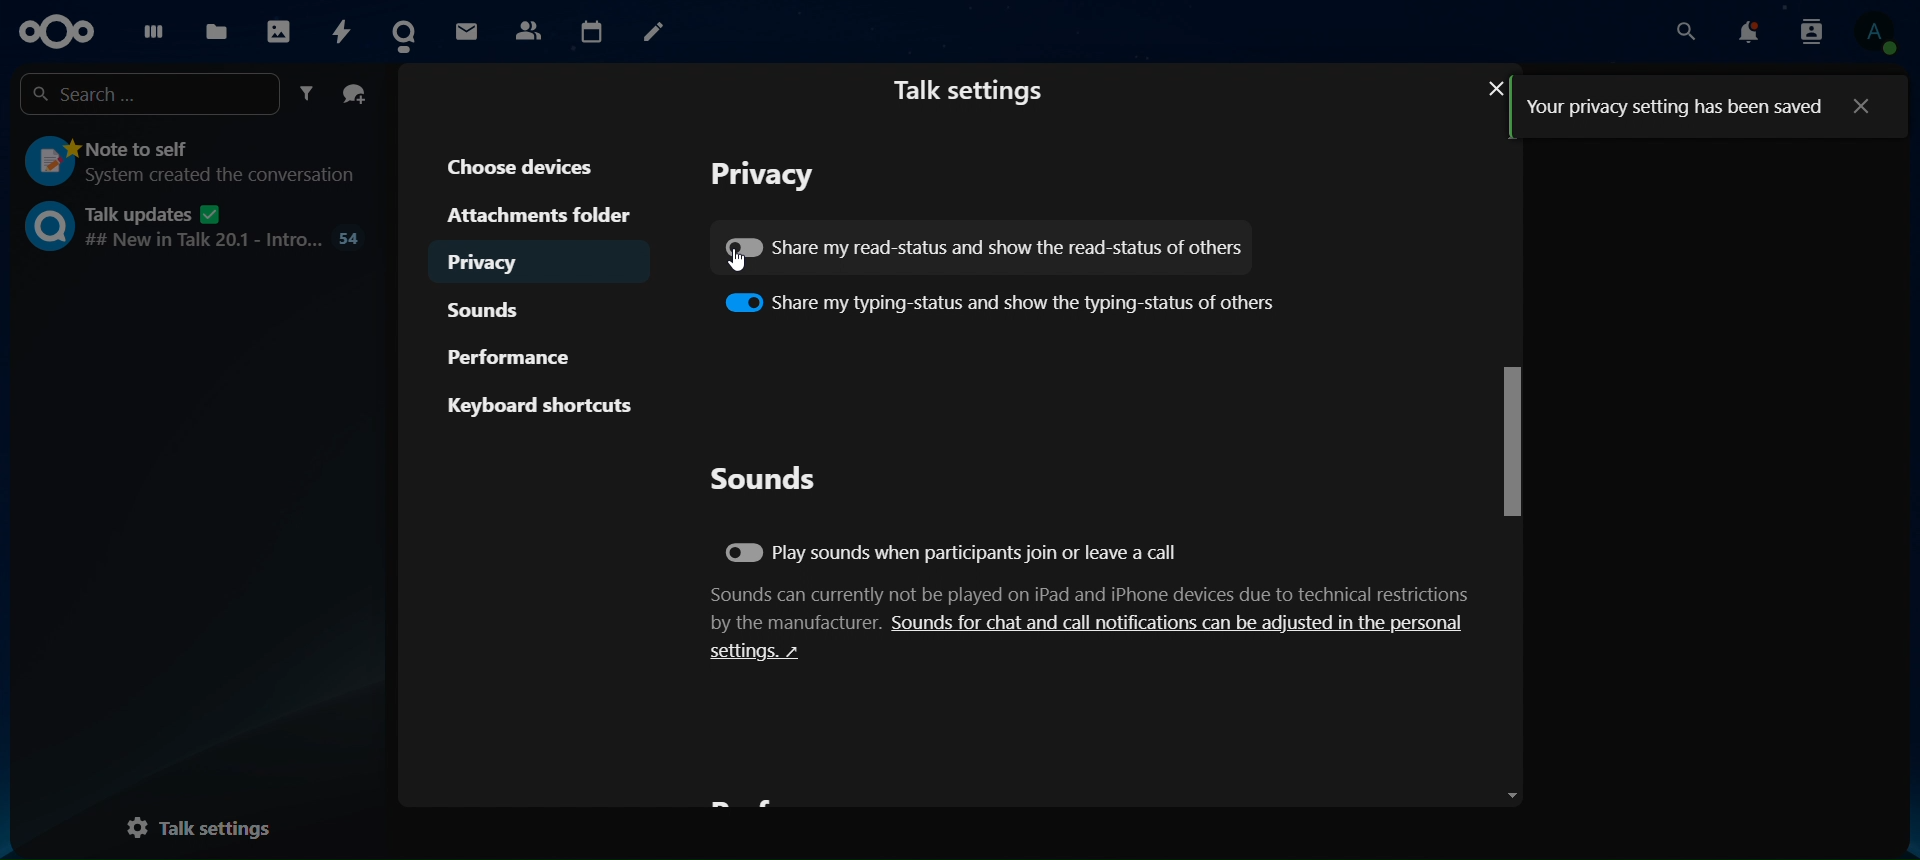 Image resolution: width=1920 pixels, height=860 pixels. What do you see at coordinates (535, 213) in the screenshot?
I see `attachments folder` at bounding box center [535, 213].